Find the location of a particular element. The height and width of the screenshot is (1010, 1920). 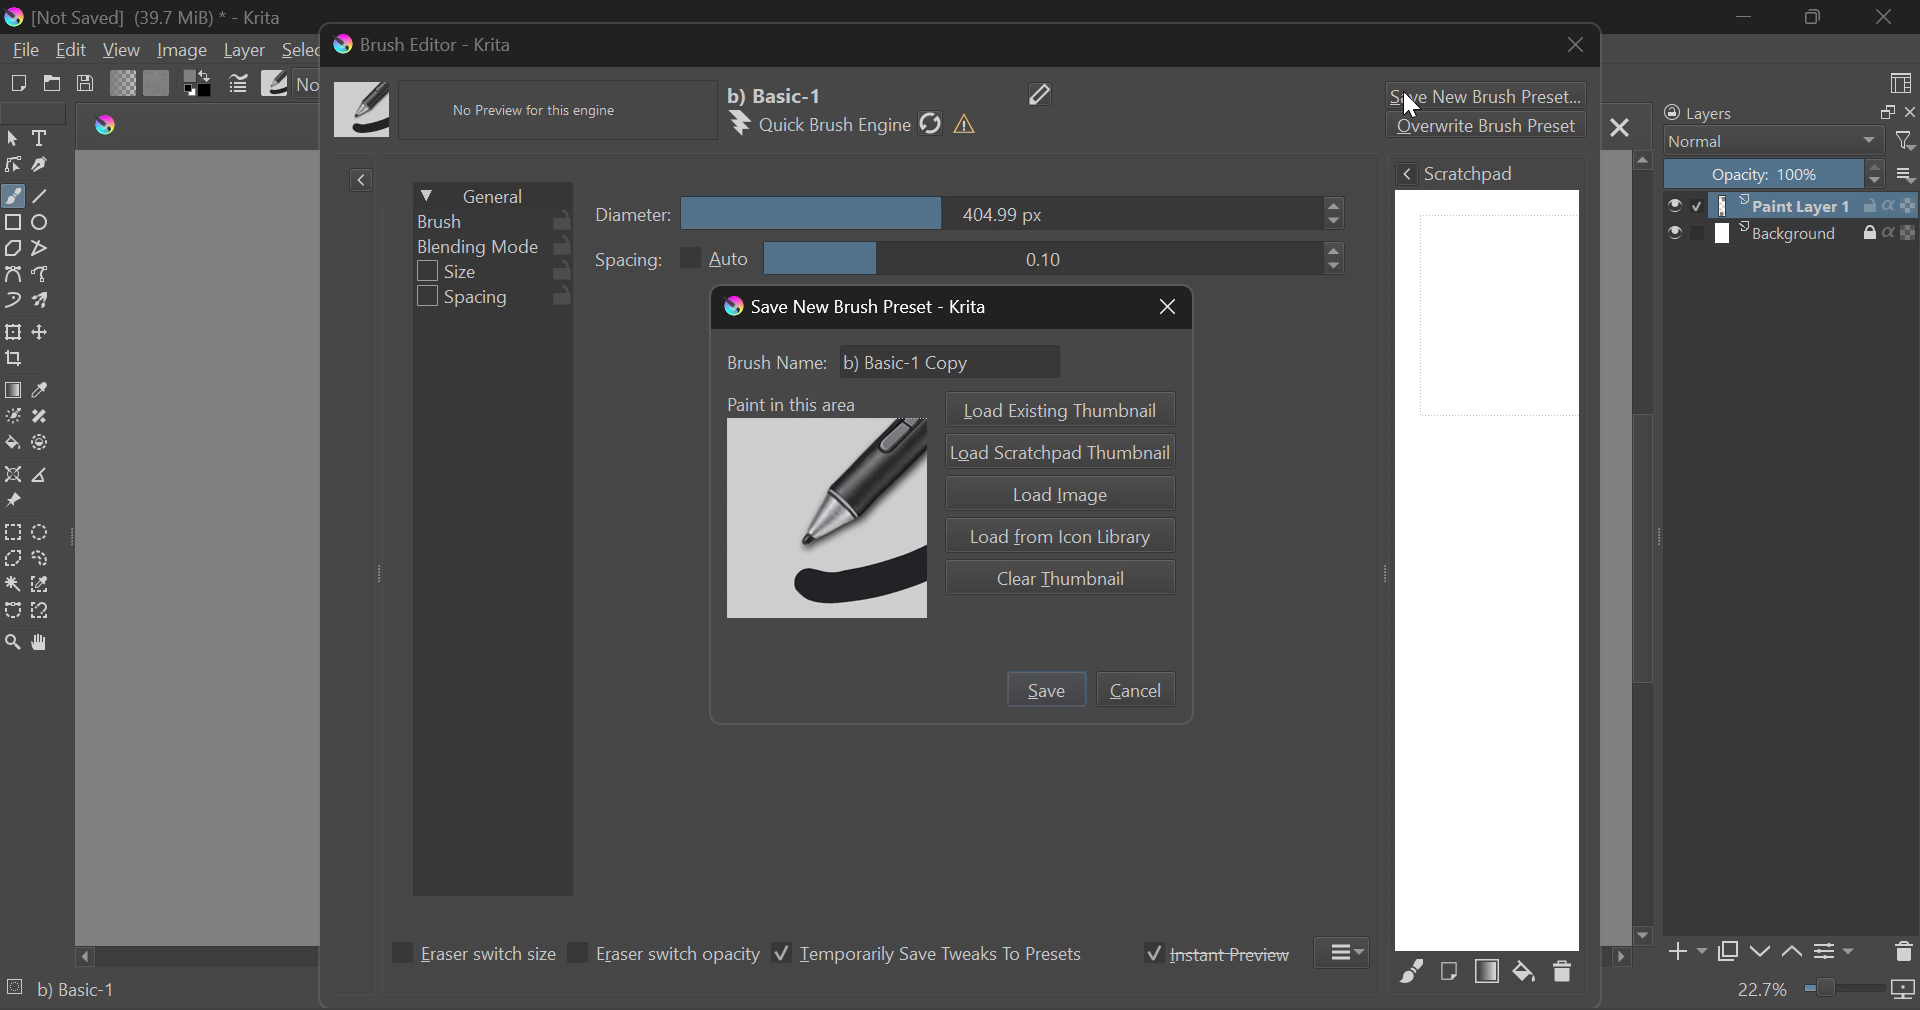

Choose Workspace is located at coordinates (1903, 82).